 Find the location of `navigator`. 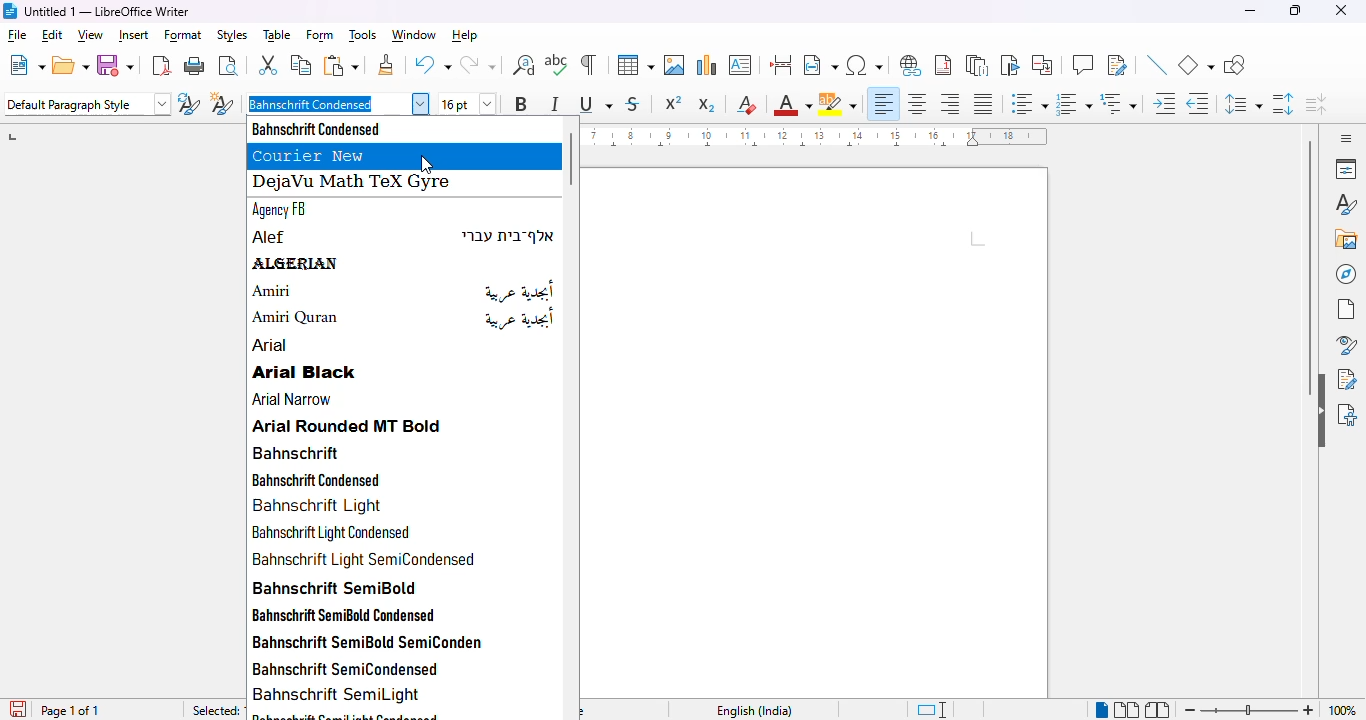

navigator is located at coordinates (1347, 274).